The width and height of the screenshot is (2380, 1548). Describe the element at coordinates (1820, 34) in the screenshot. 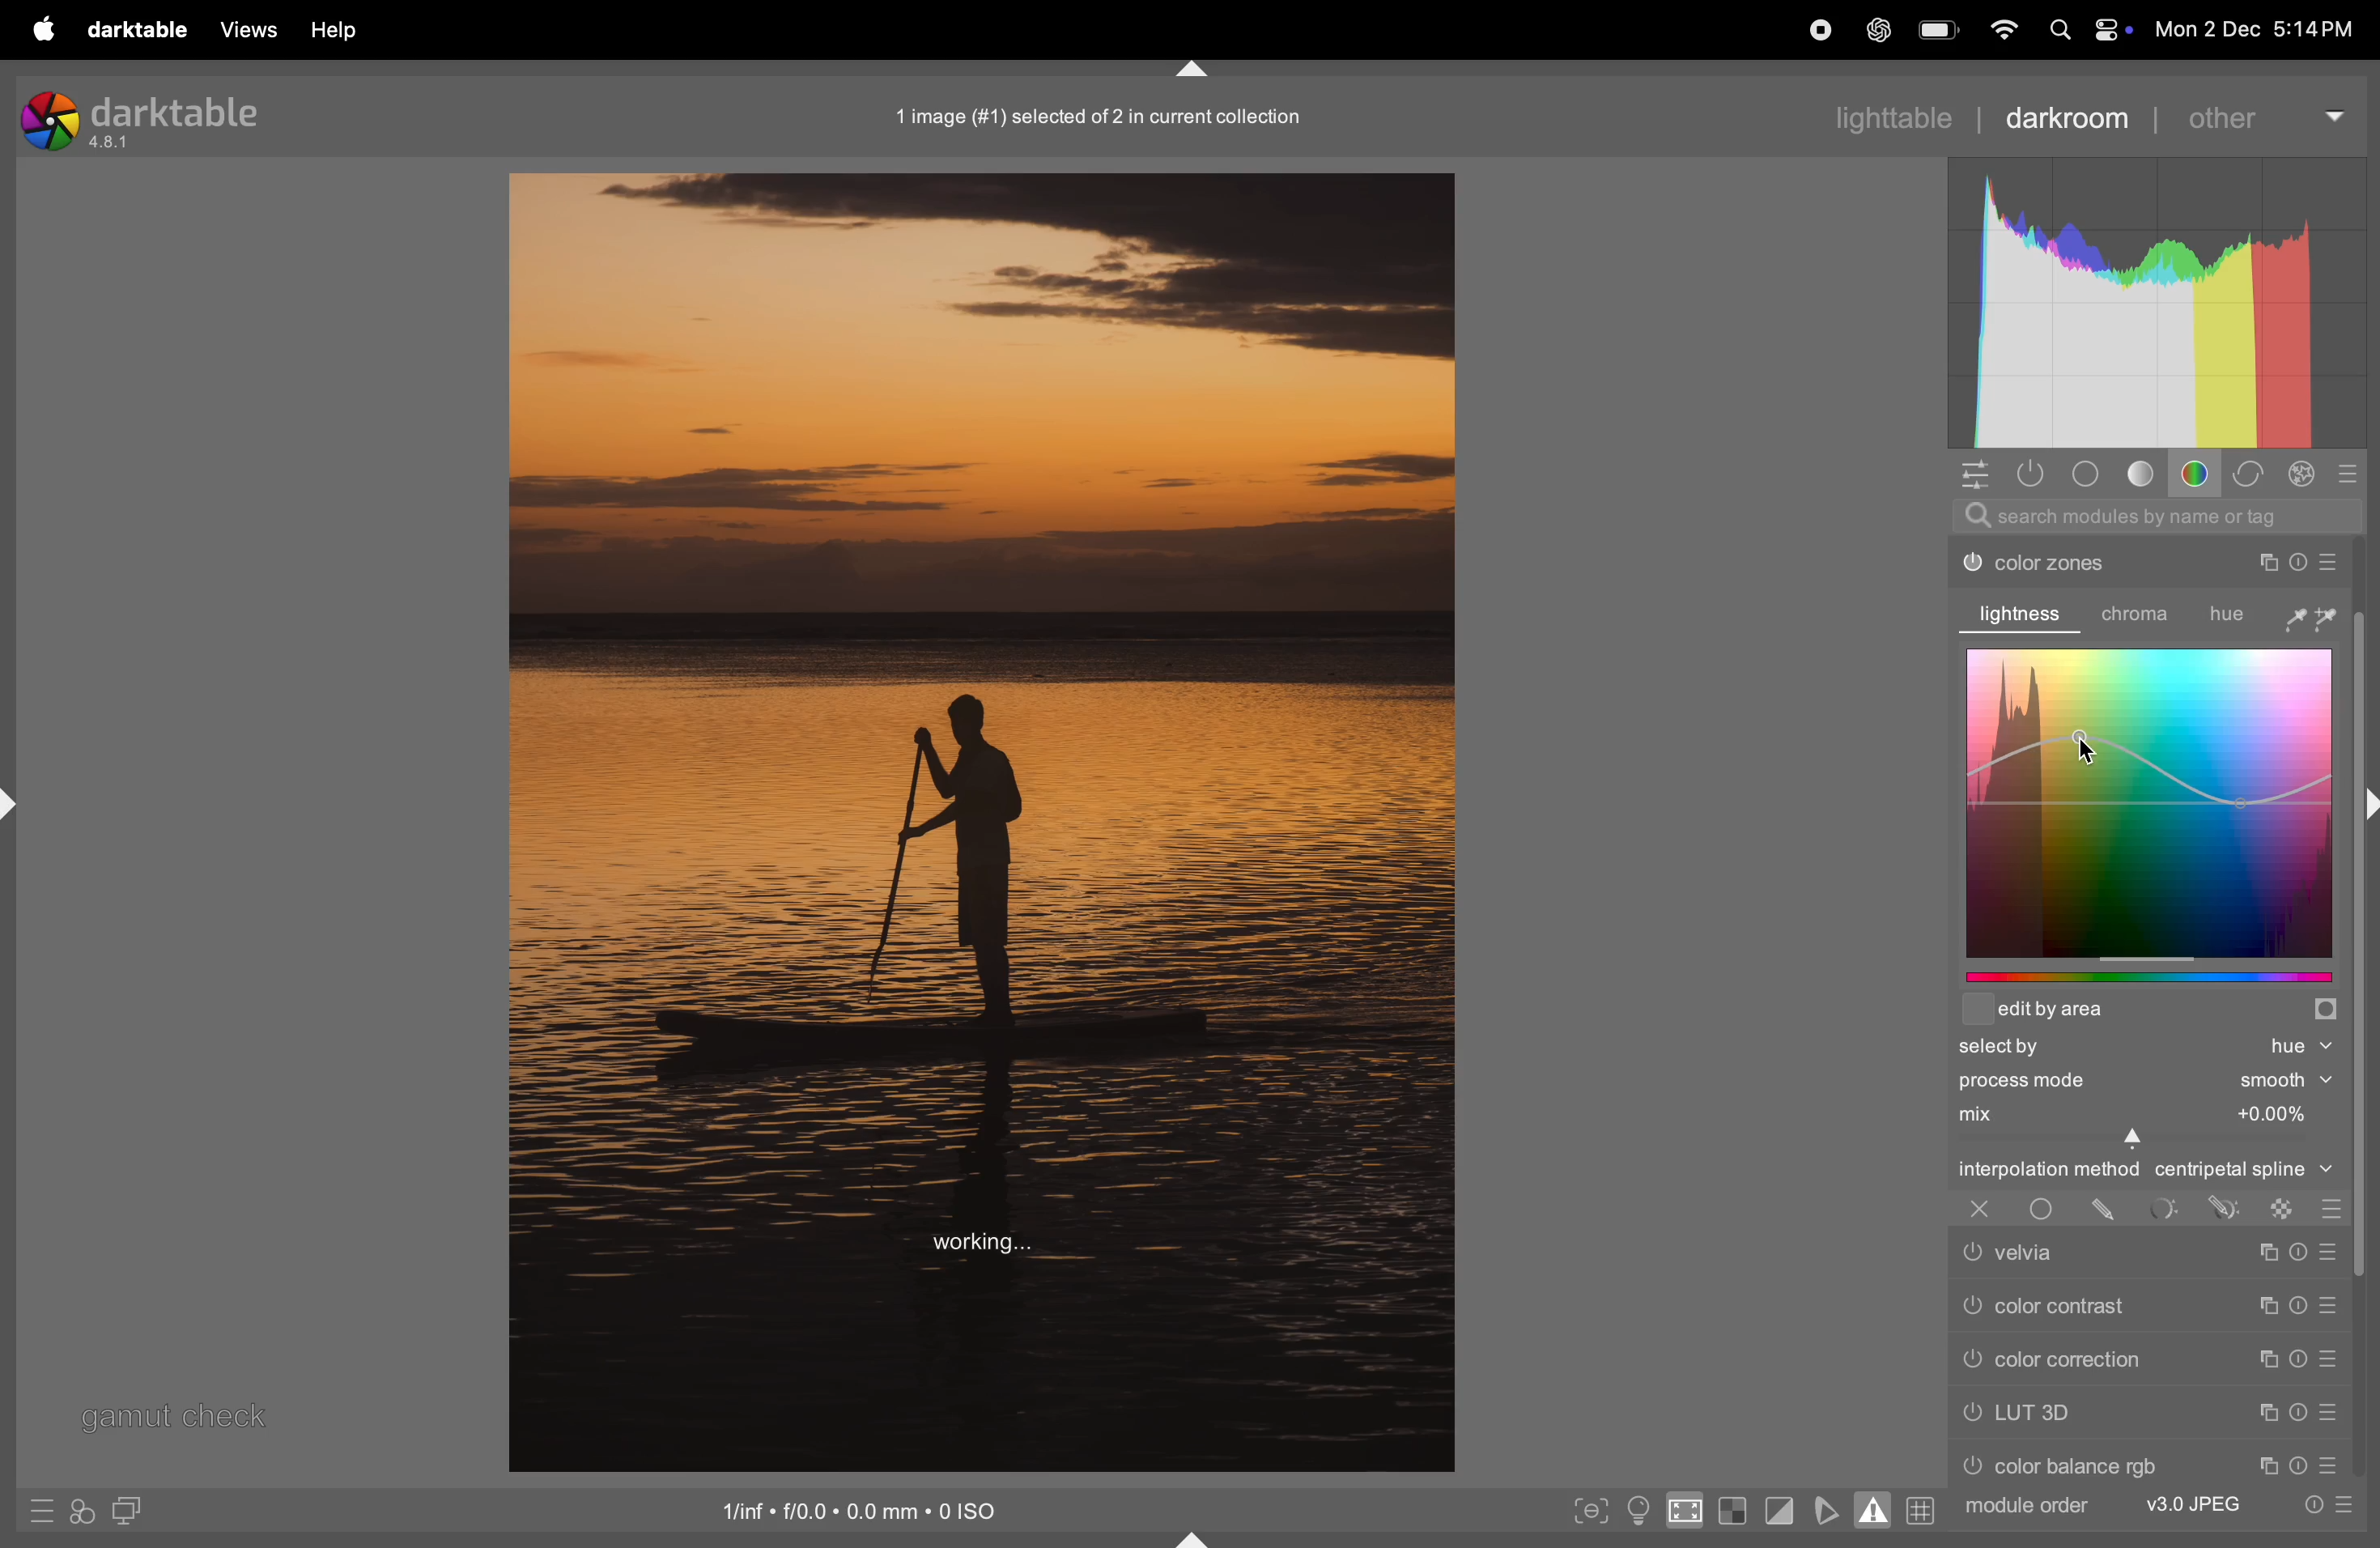

I see `record` at that location.